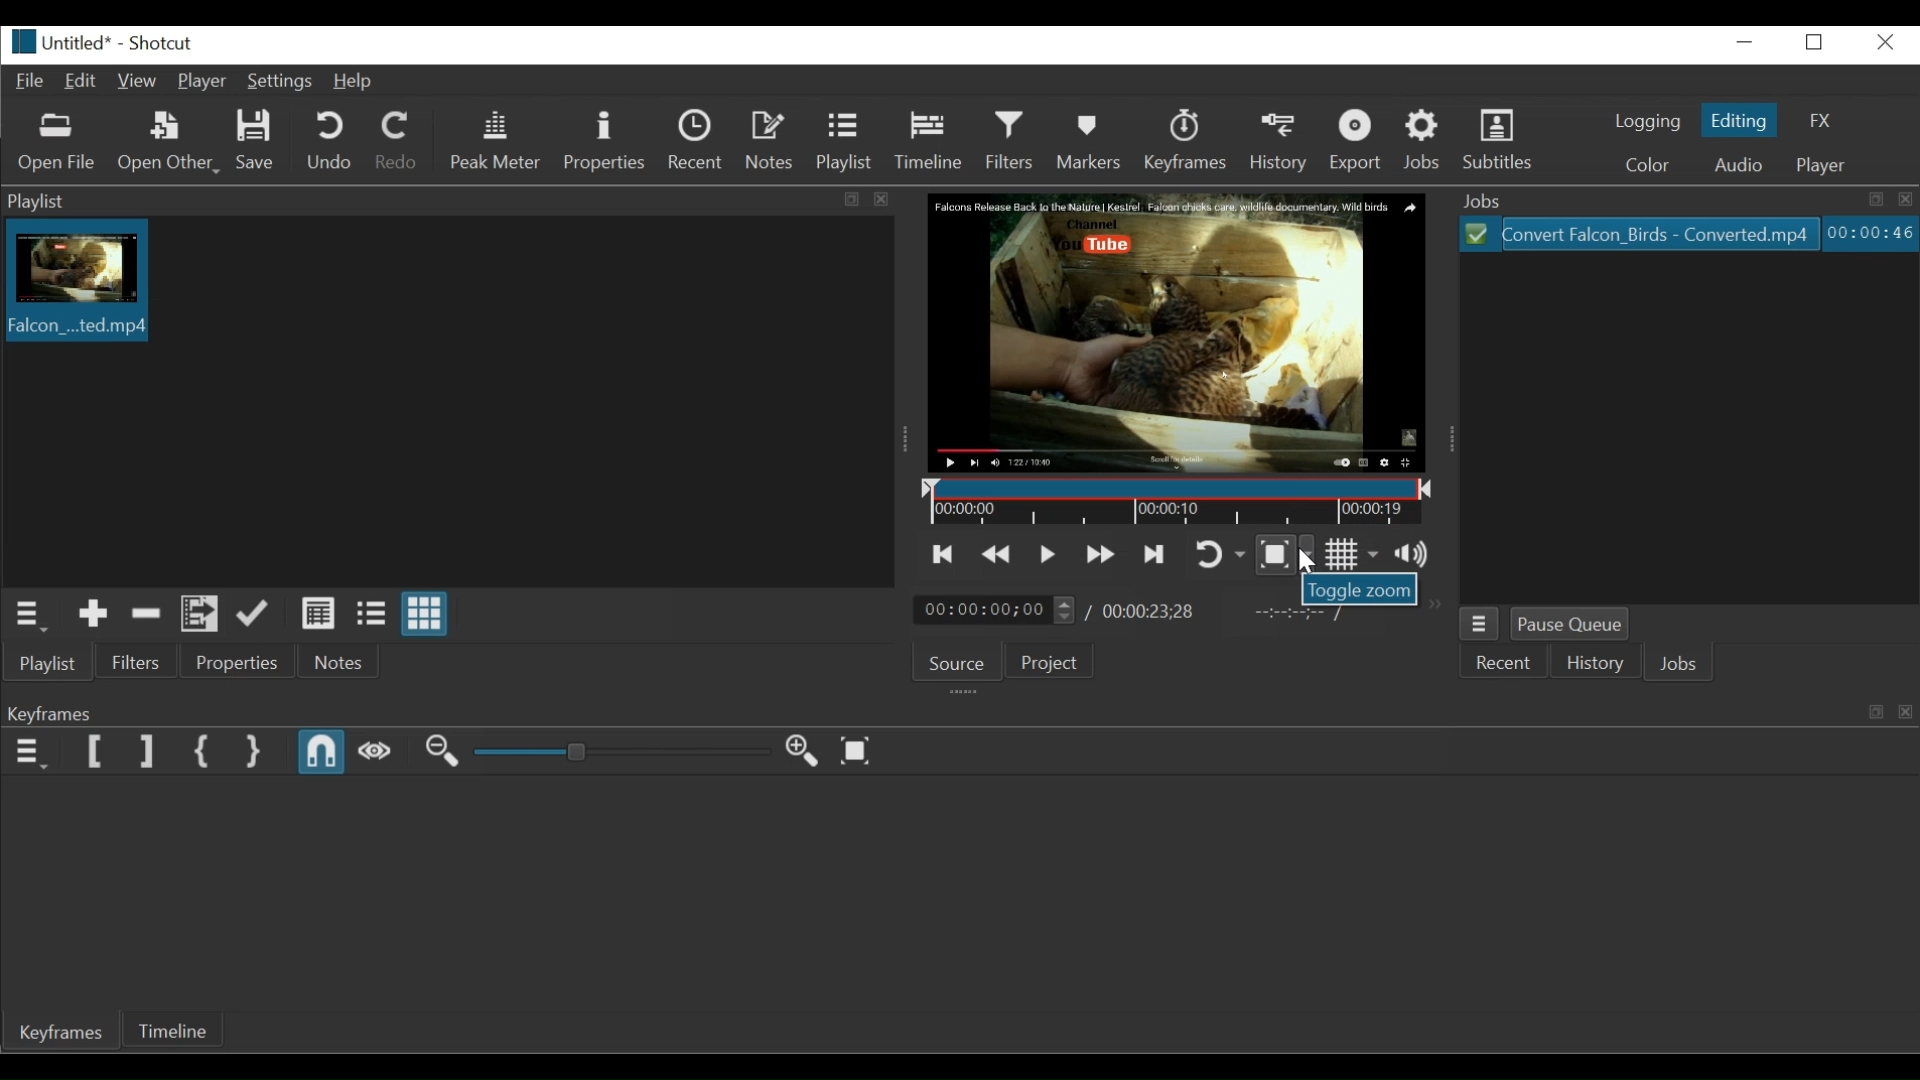 The height and width of the screenshot is (1080, 1920). I want to click on Media Viewer, so click(1175, 332).